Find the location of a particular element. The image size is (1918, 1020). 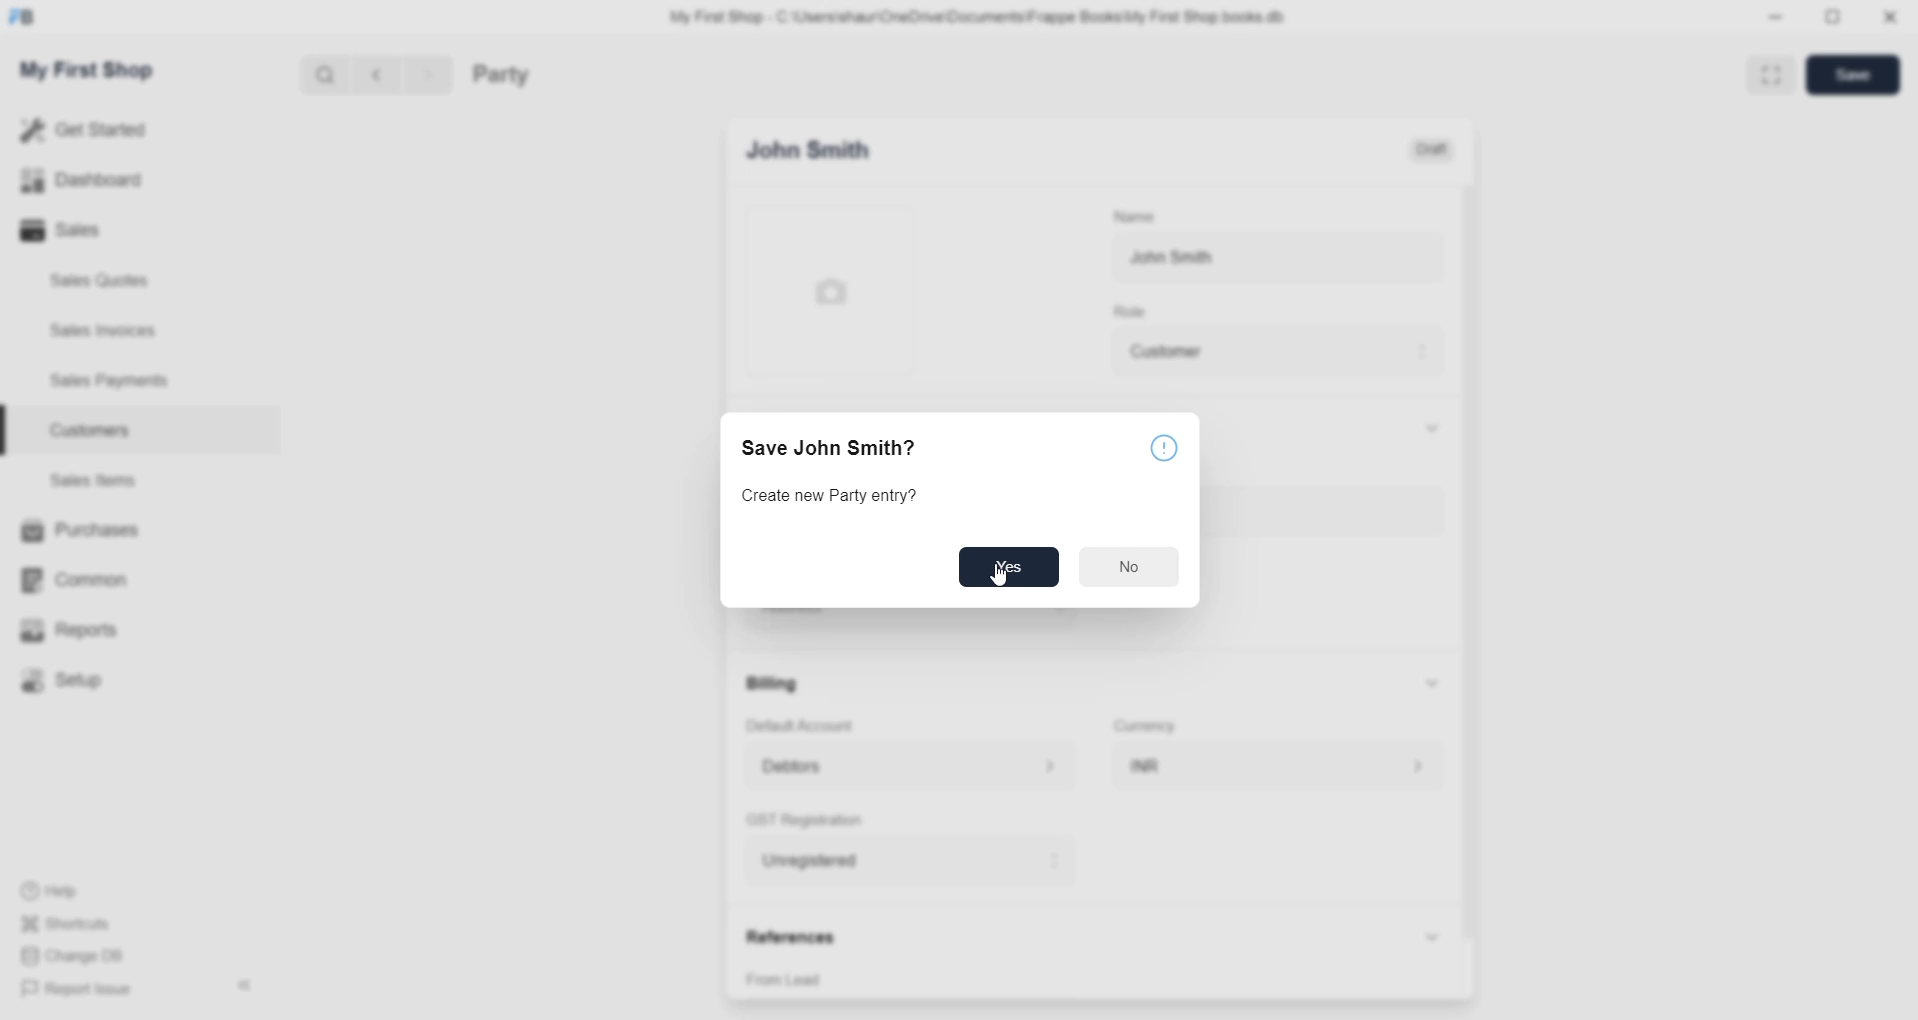

Help is located at coordinates (47, 888).